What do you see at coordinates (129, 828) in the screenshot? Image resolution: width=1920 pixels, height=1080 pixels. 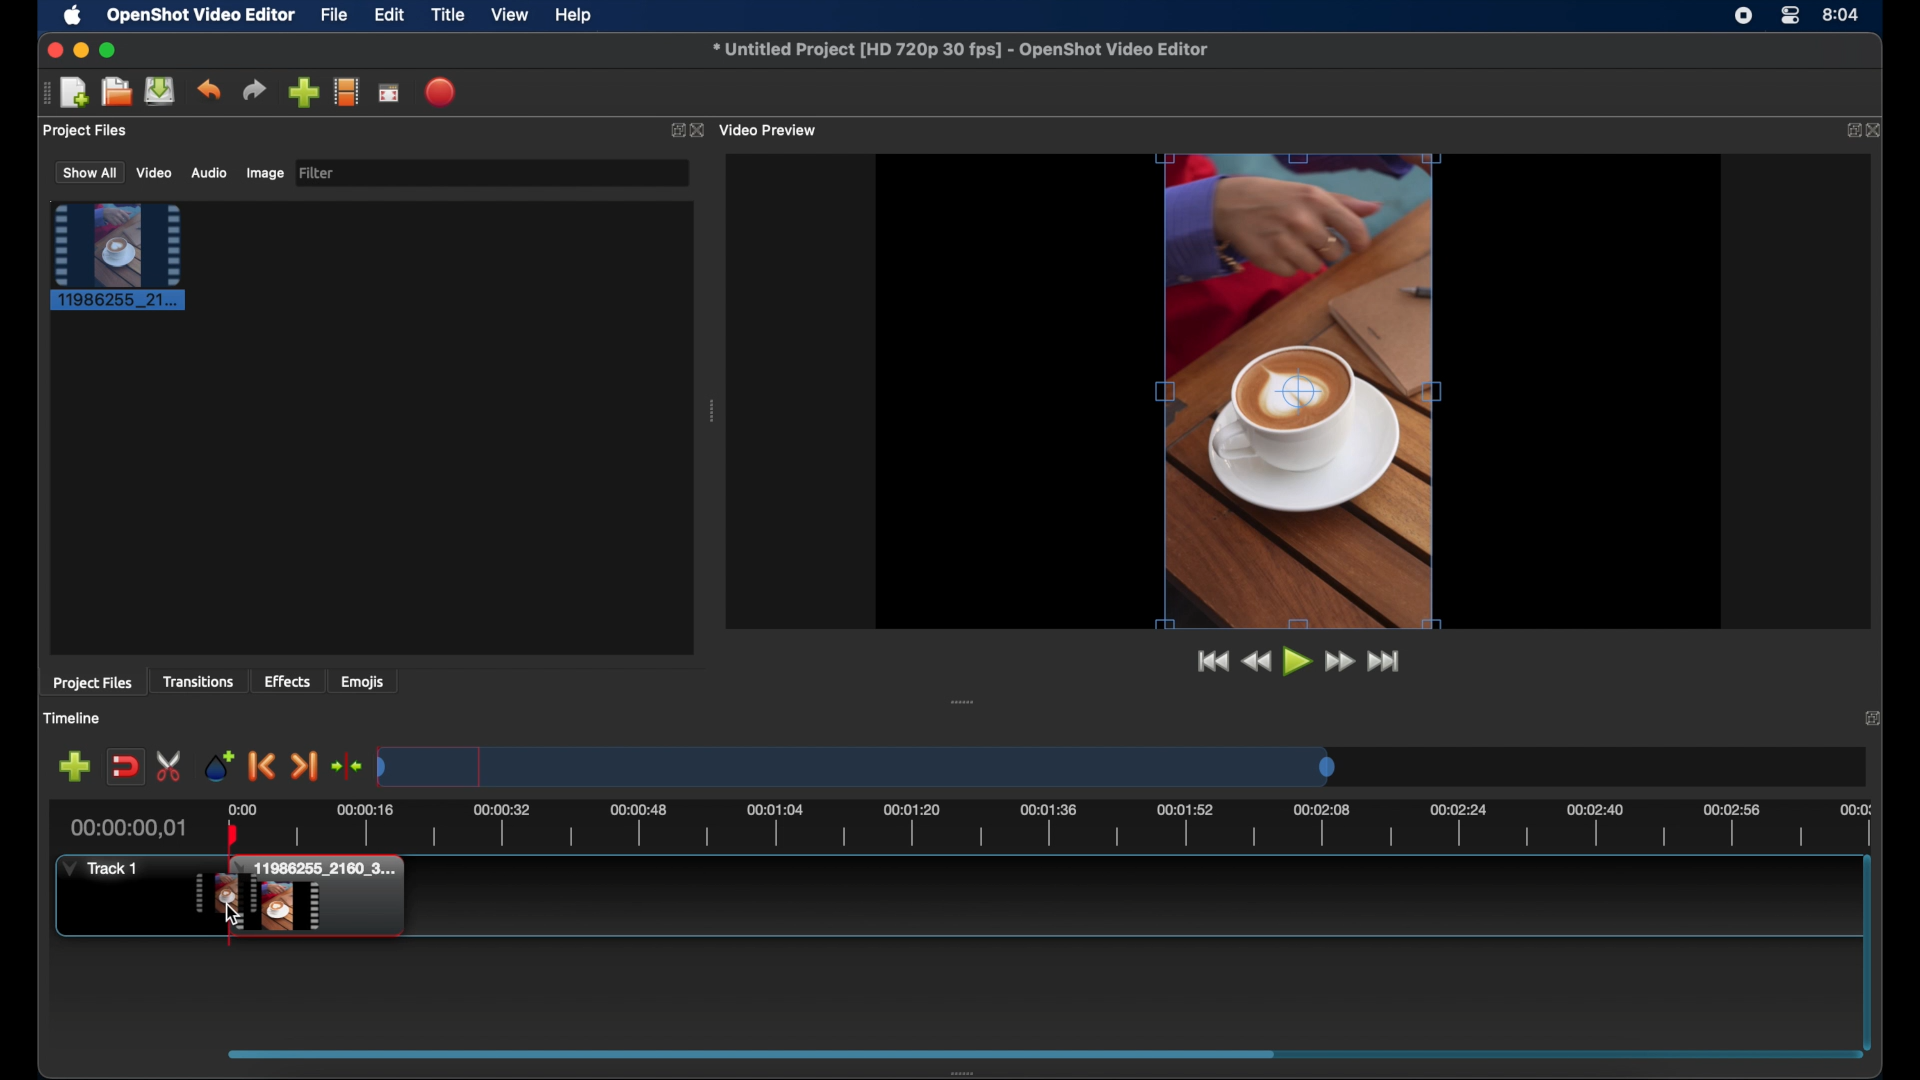 I see `current time indicator` at bounding box center [129, 828].